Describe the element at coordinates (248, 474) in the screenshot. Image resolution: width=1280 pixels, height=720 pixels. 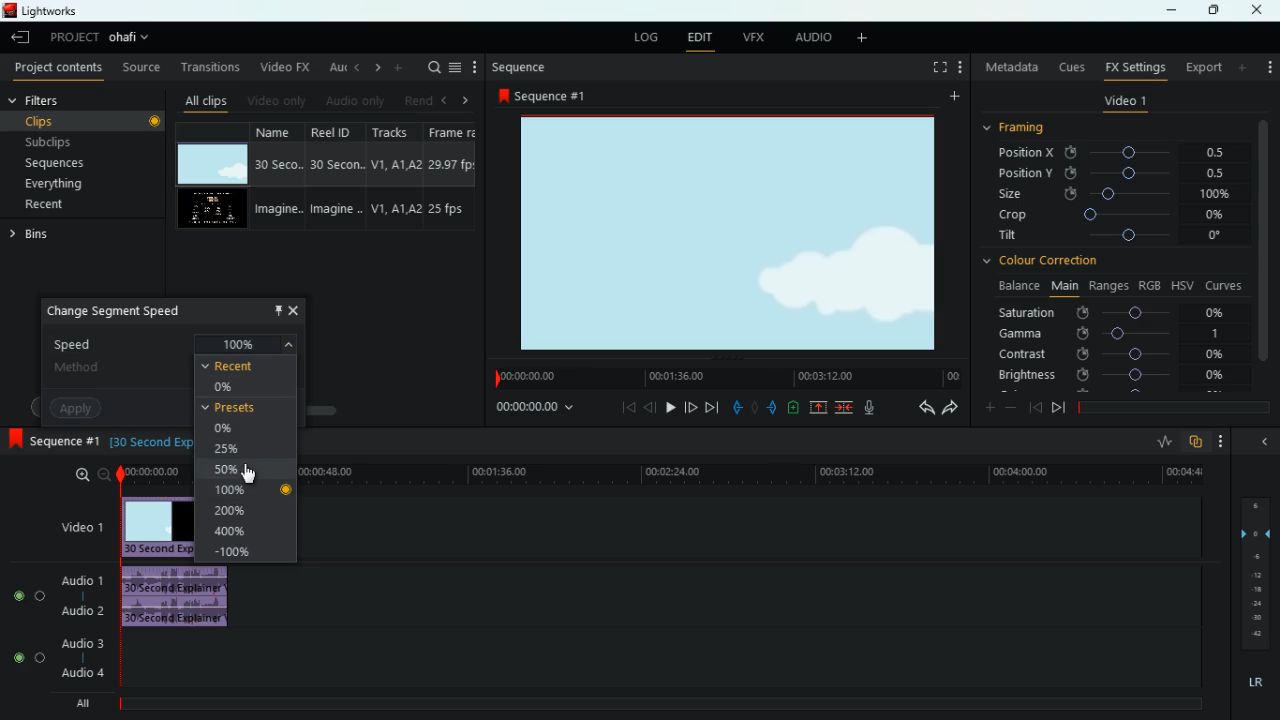
I see `cursor` at that location.